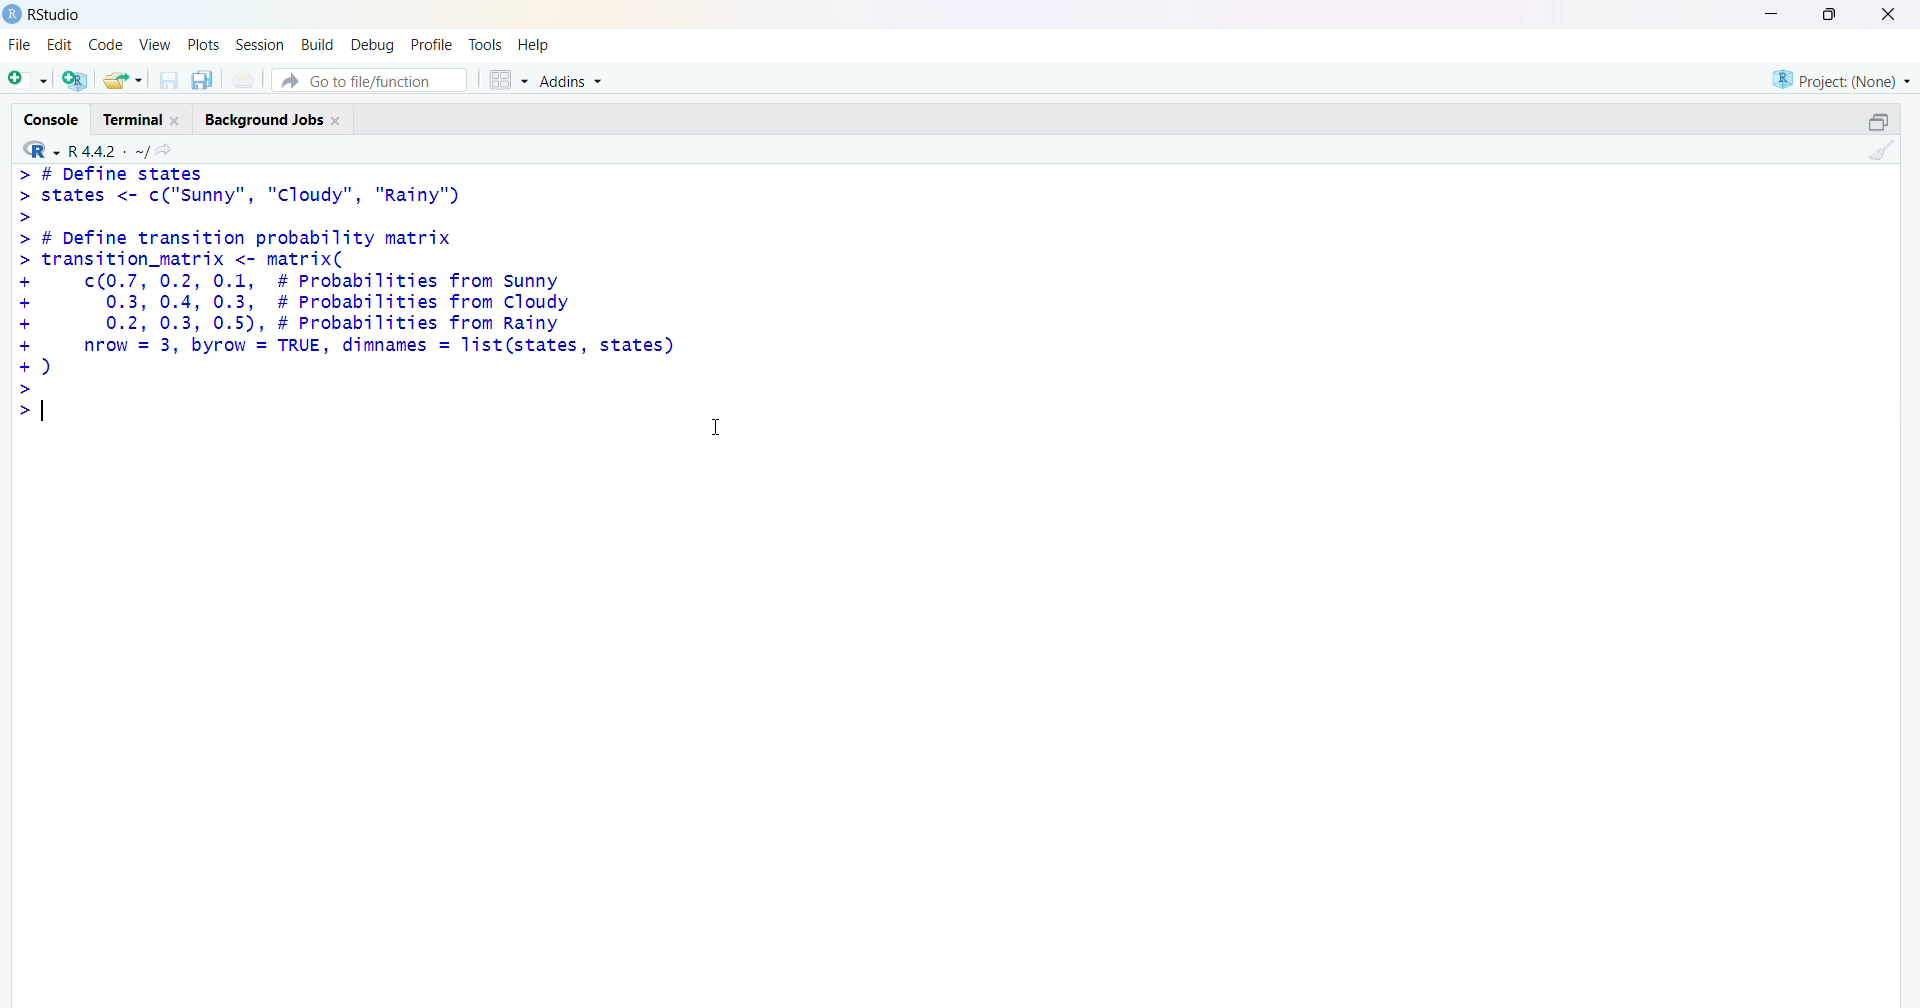 The width and height of the screenshot is (1920, 1008). What do you see at coordinates (41, 413) in the screenshot?
I see `text cursor` at bounding box center [41, 413].